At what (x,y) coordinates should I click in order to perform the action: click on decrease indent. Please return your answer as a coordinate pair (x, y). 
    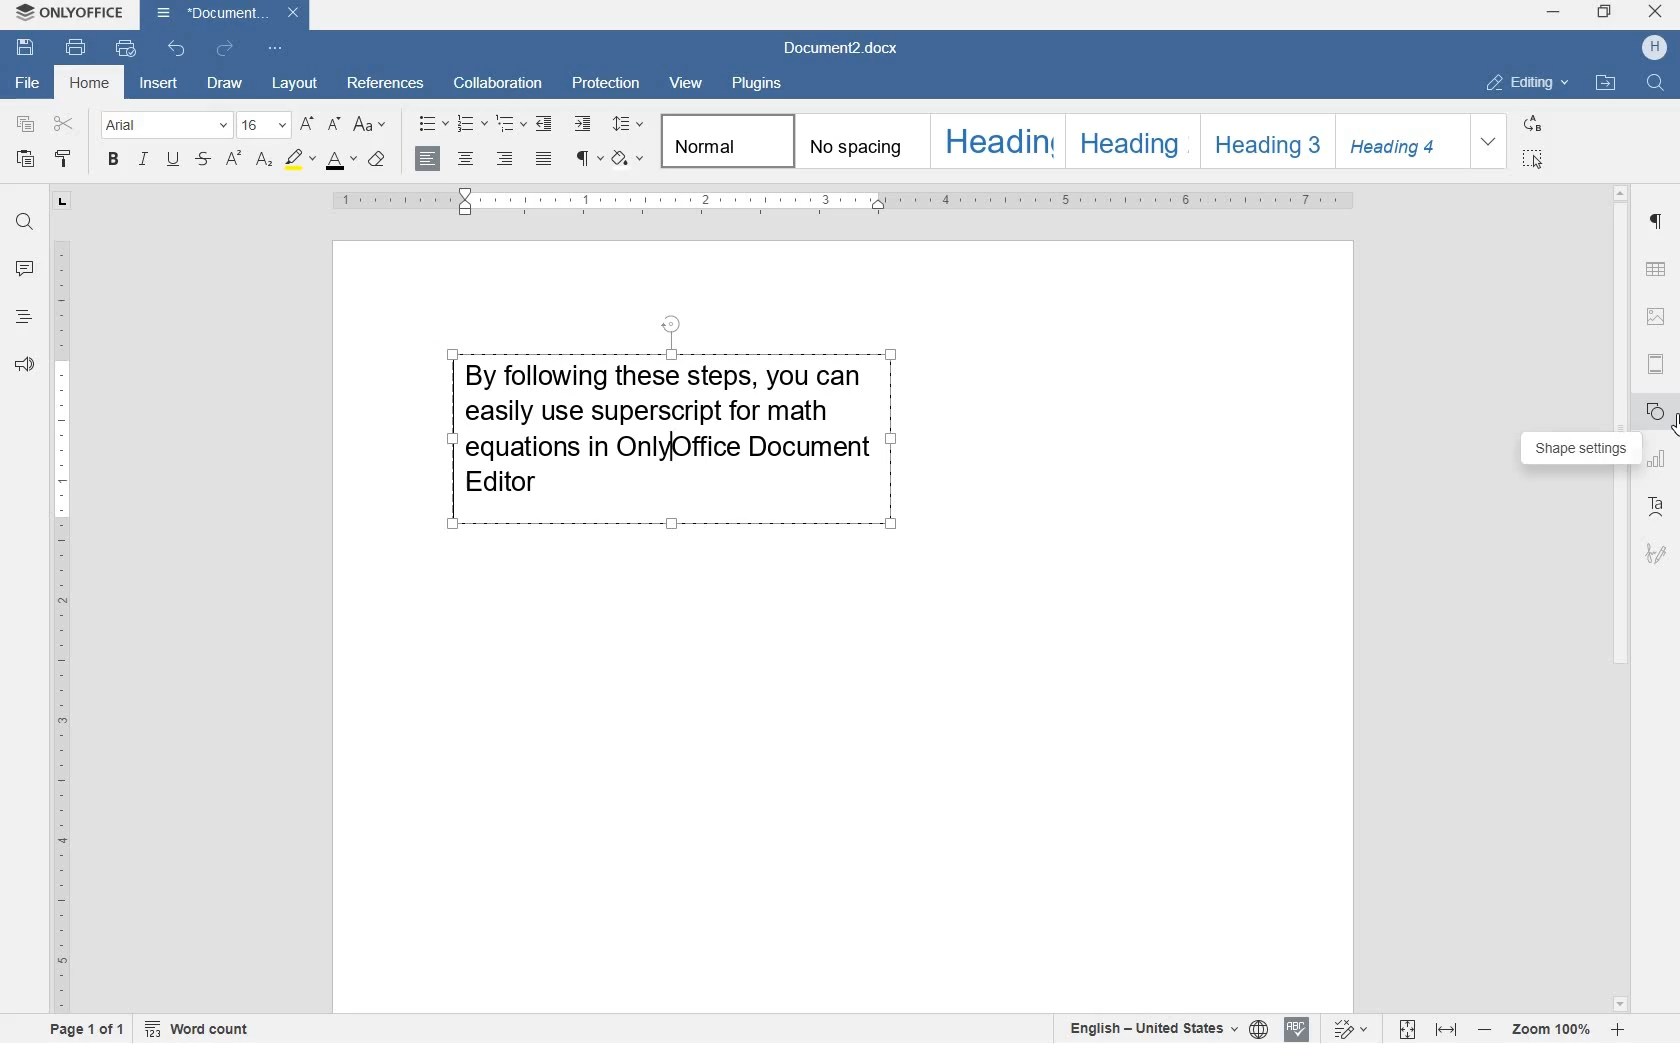
    Looking at the image, I should click on (545, 125).